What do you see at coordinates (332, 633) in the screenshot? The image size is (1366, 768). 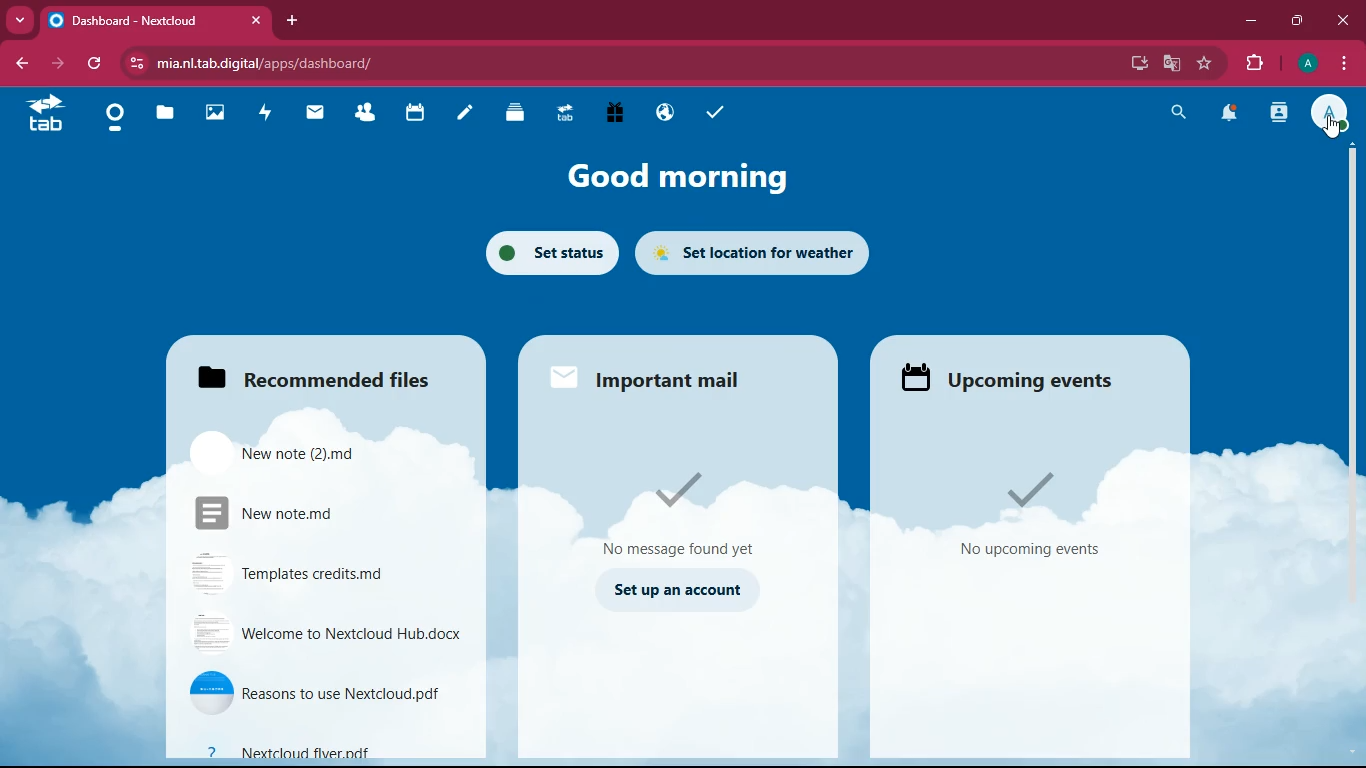 I see `file` at bounding box center [332, 633].